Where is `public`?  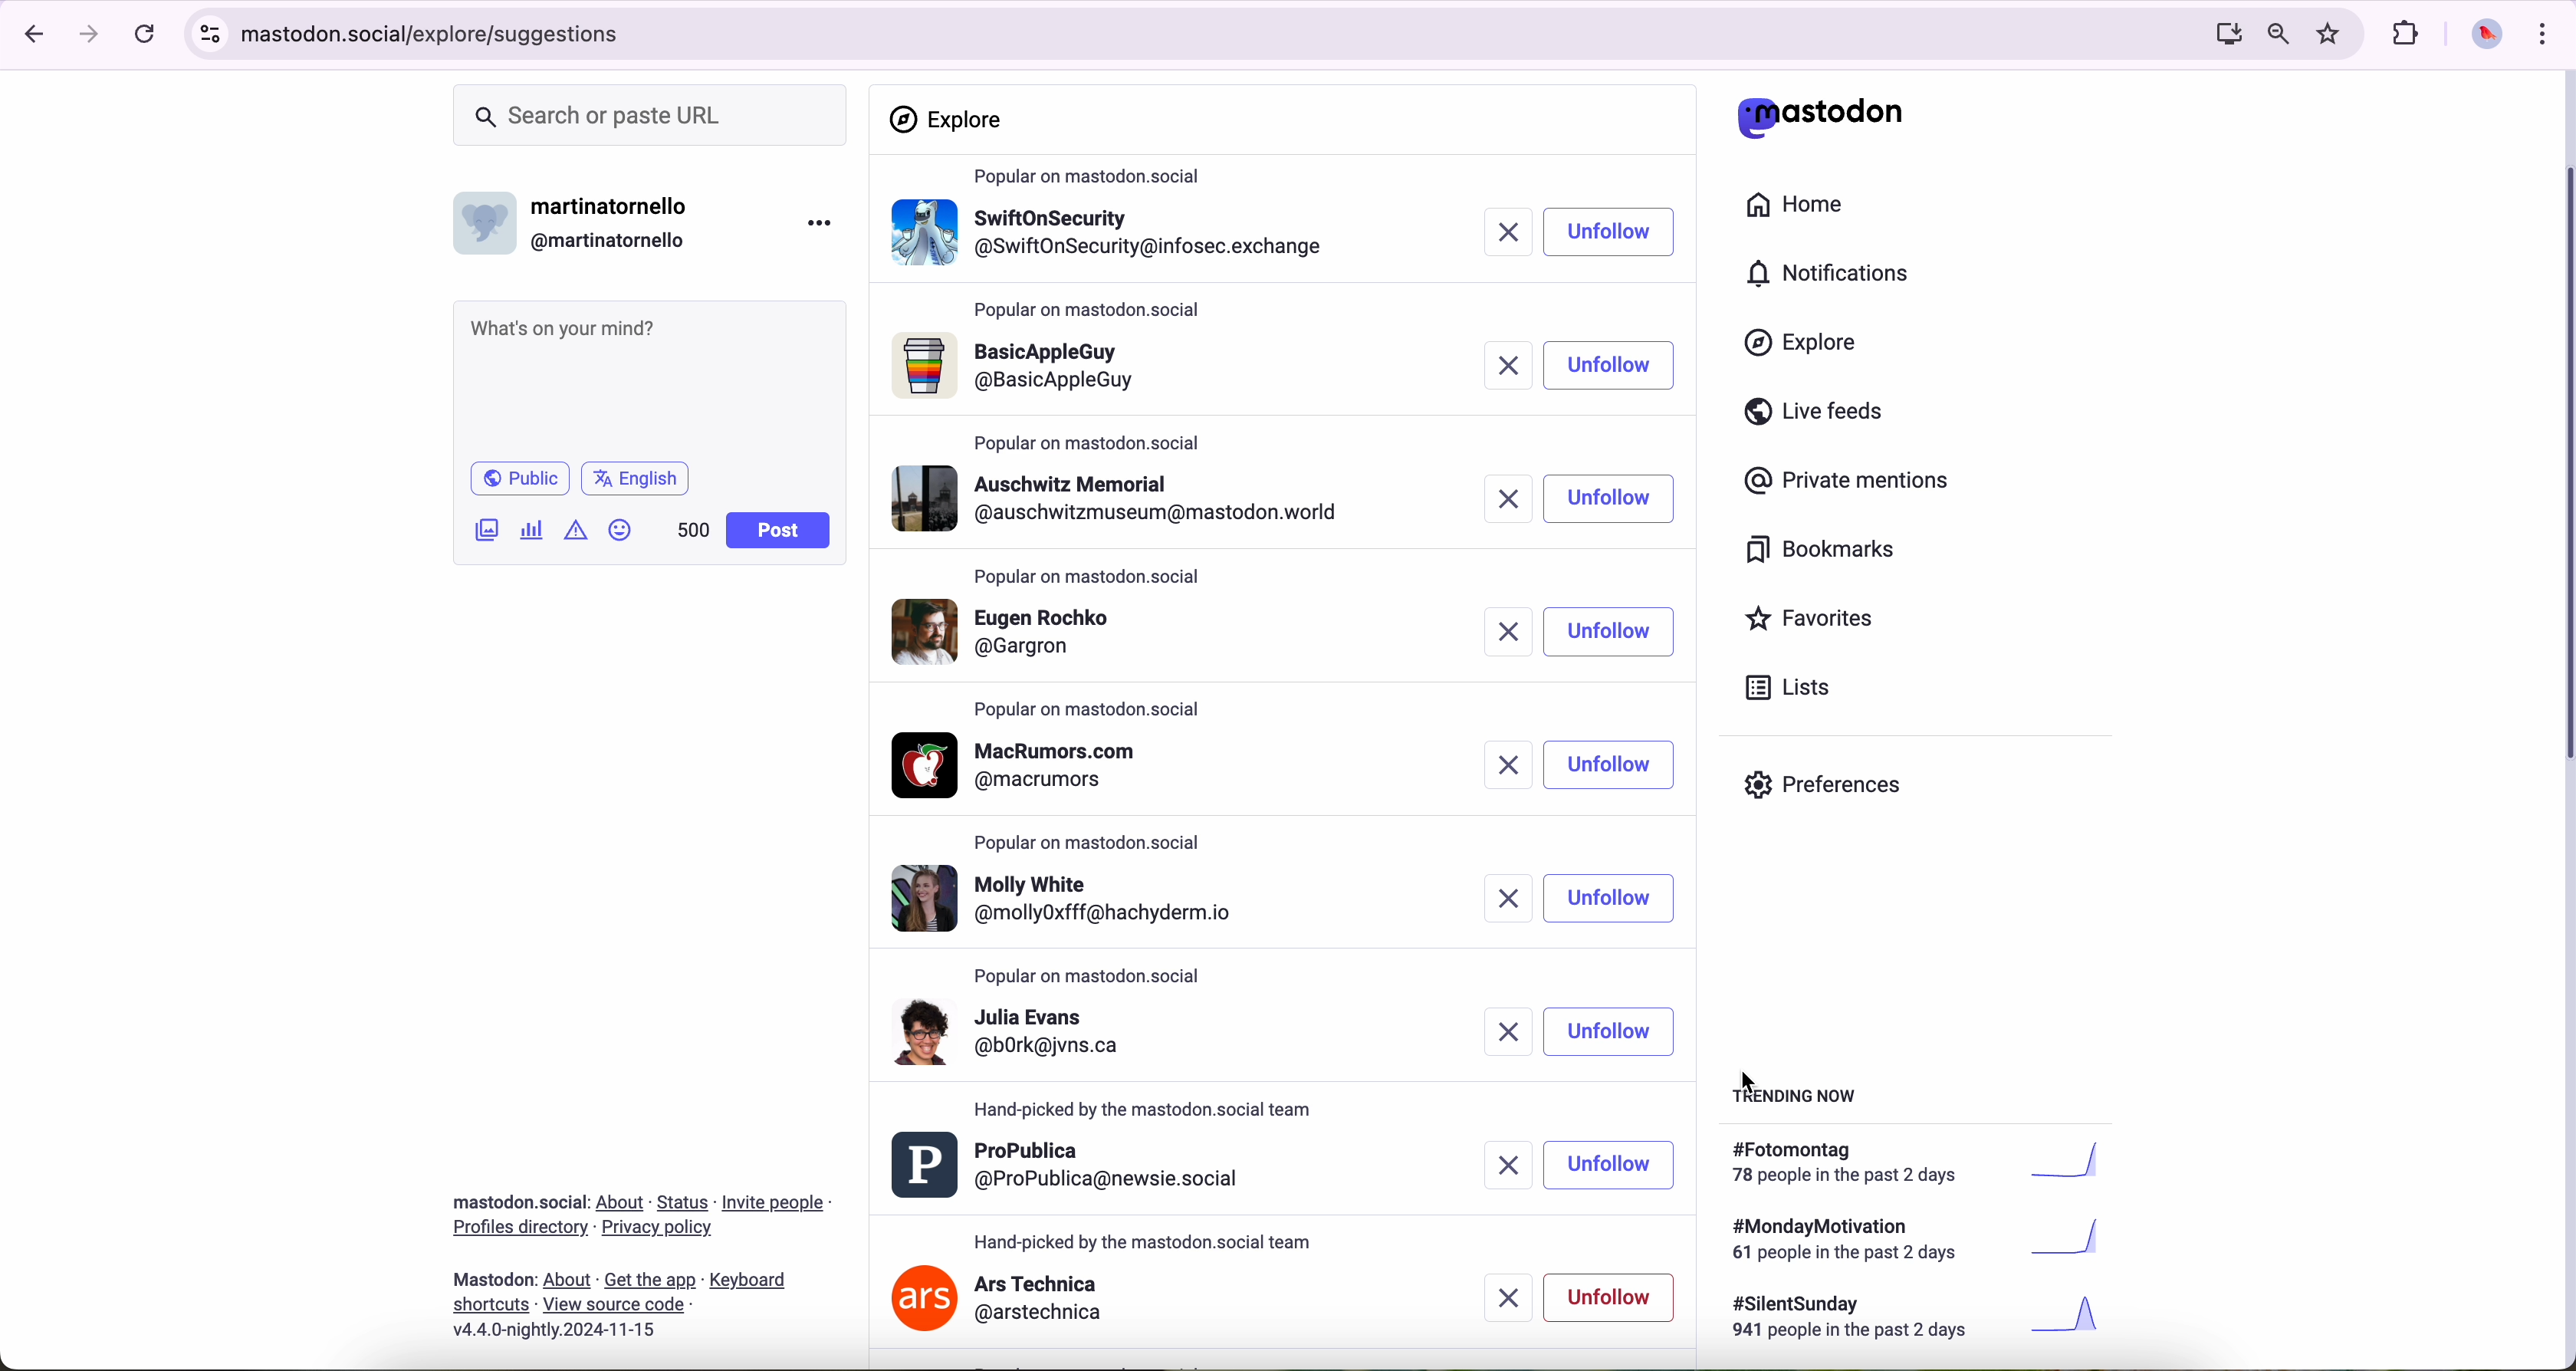
public is located at coordinates (518, 478).